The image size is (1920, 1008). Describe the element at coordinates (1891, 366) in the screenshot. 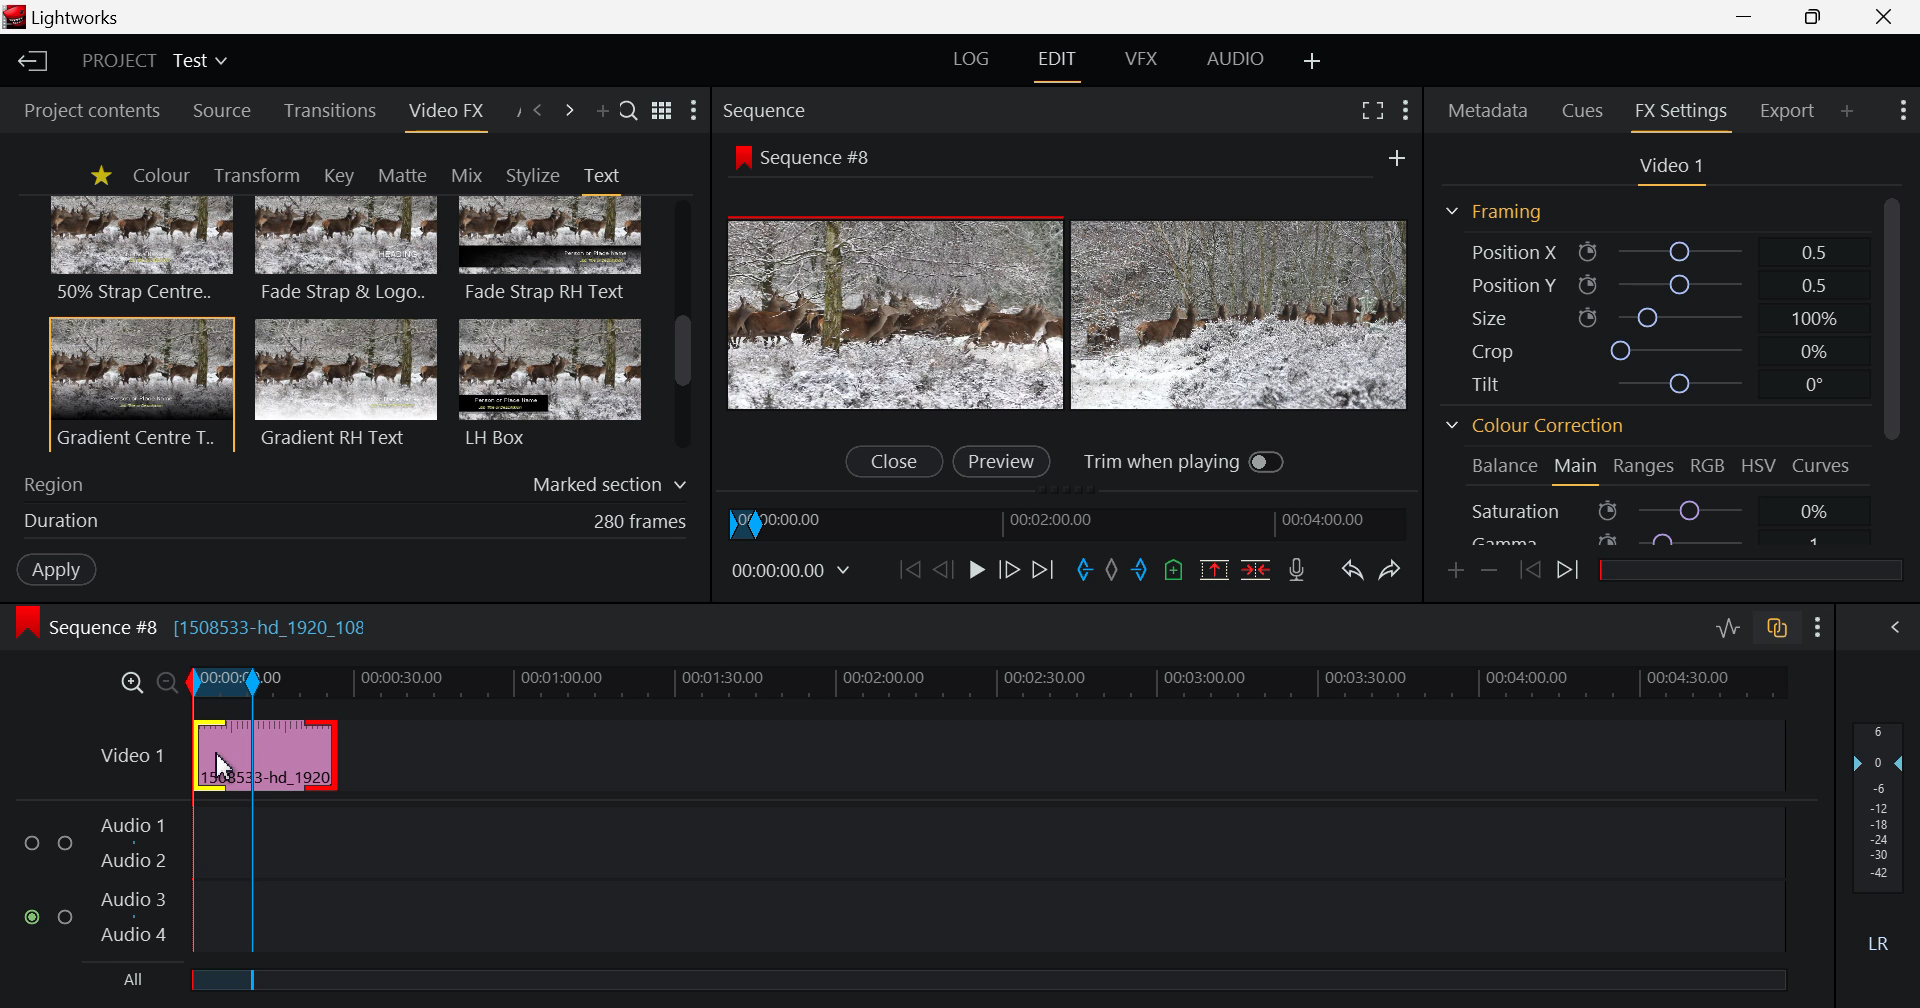

I see `Scroll Bar` at that location.